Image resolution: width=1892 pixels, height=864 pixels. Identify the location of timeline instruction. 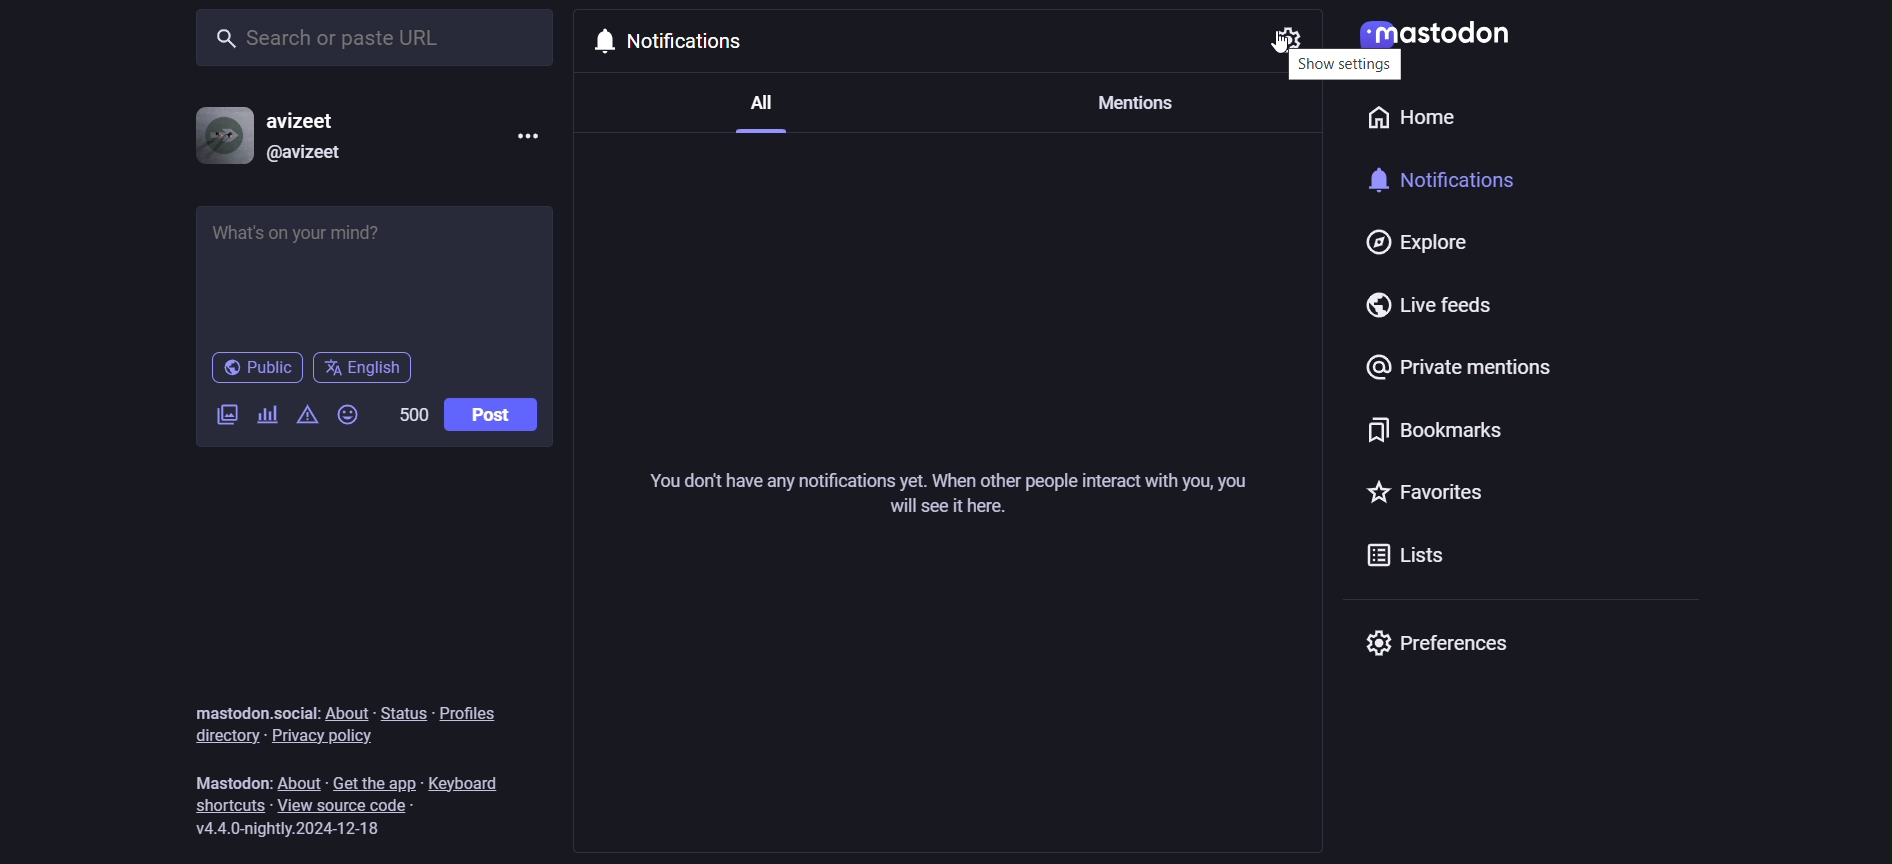
(944, 502).